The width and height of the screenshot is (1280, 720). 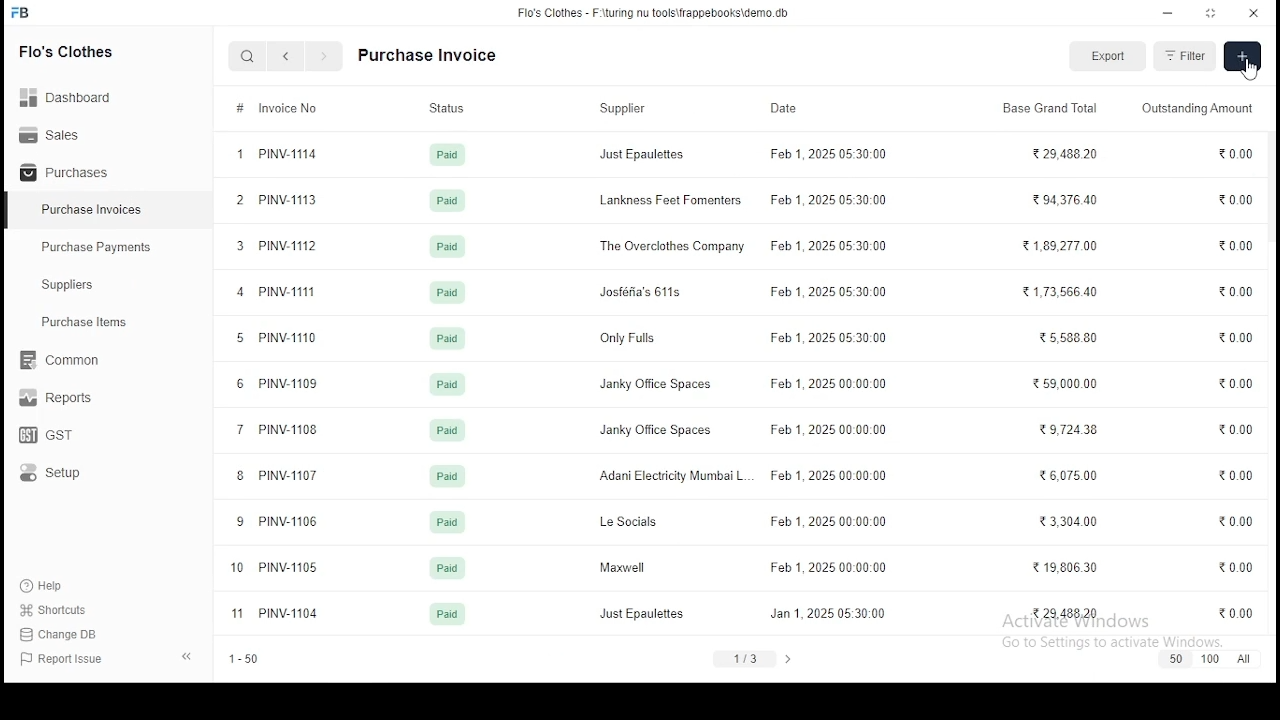 What do you see at coordinates (671, 200) in the screenshot?
I see `lankless feet fomenters` at bounding box center [671, 200].